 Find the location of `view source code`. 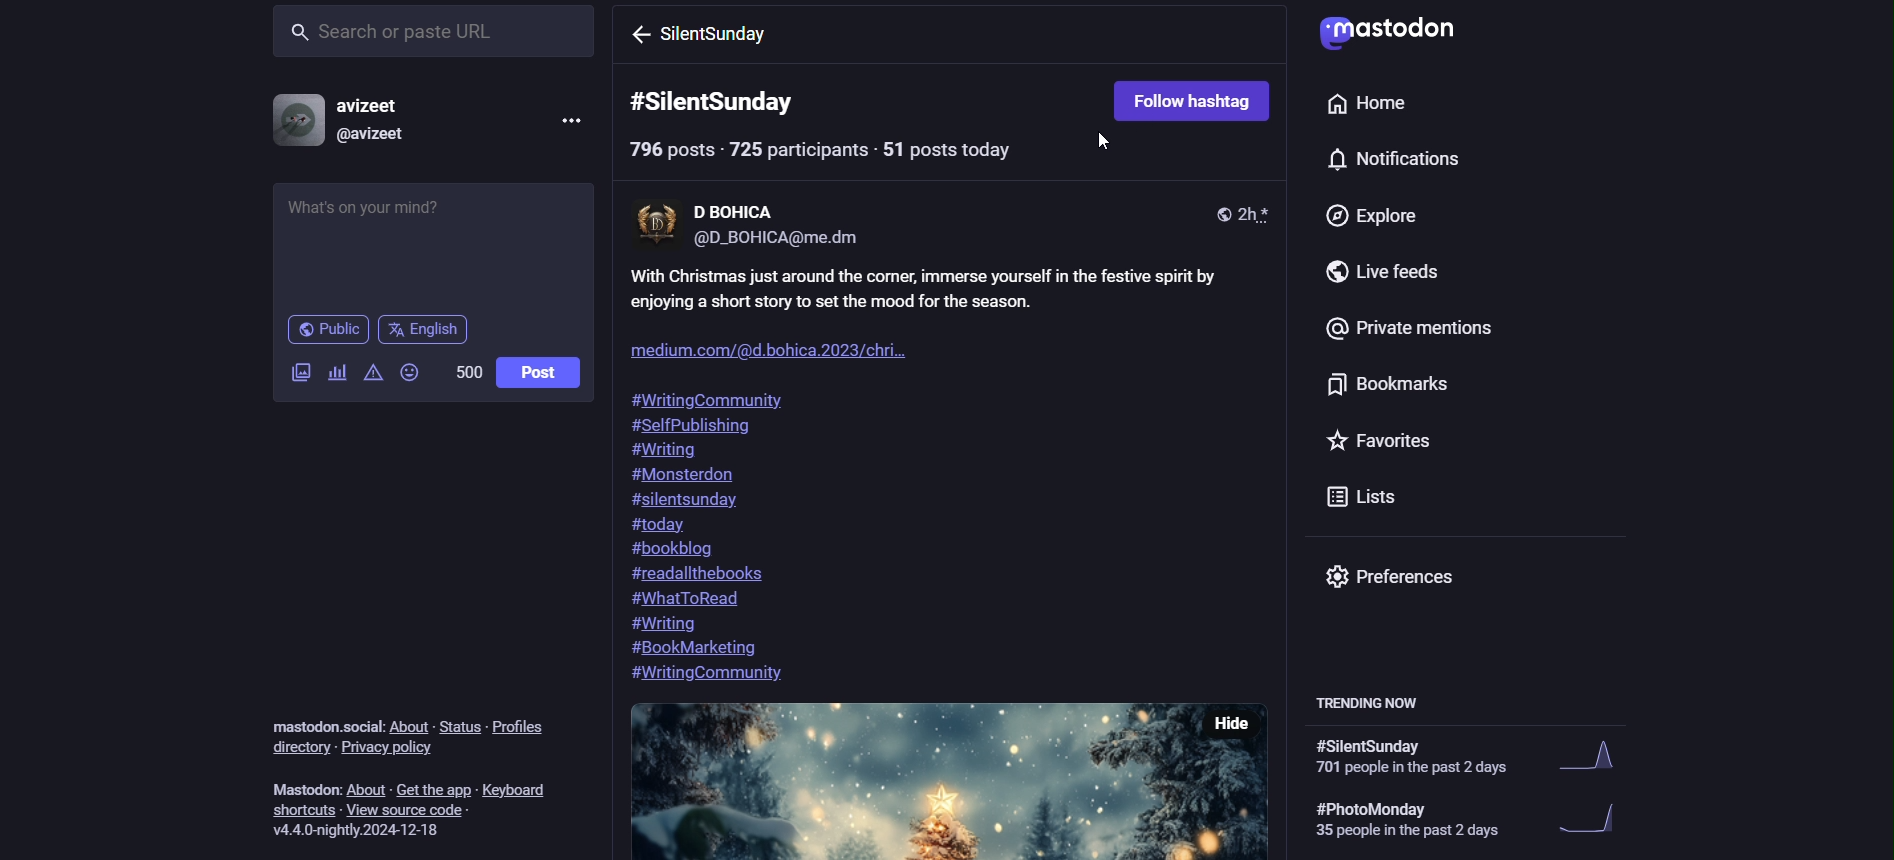

view source code is located at coordinates (421, 811).